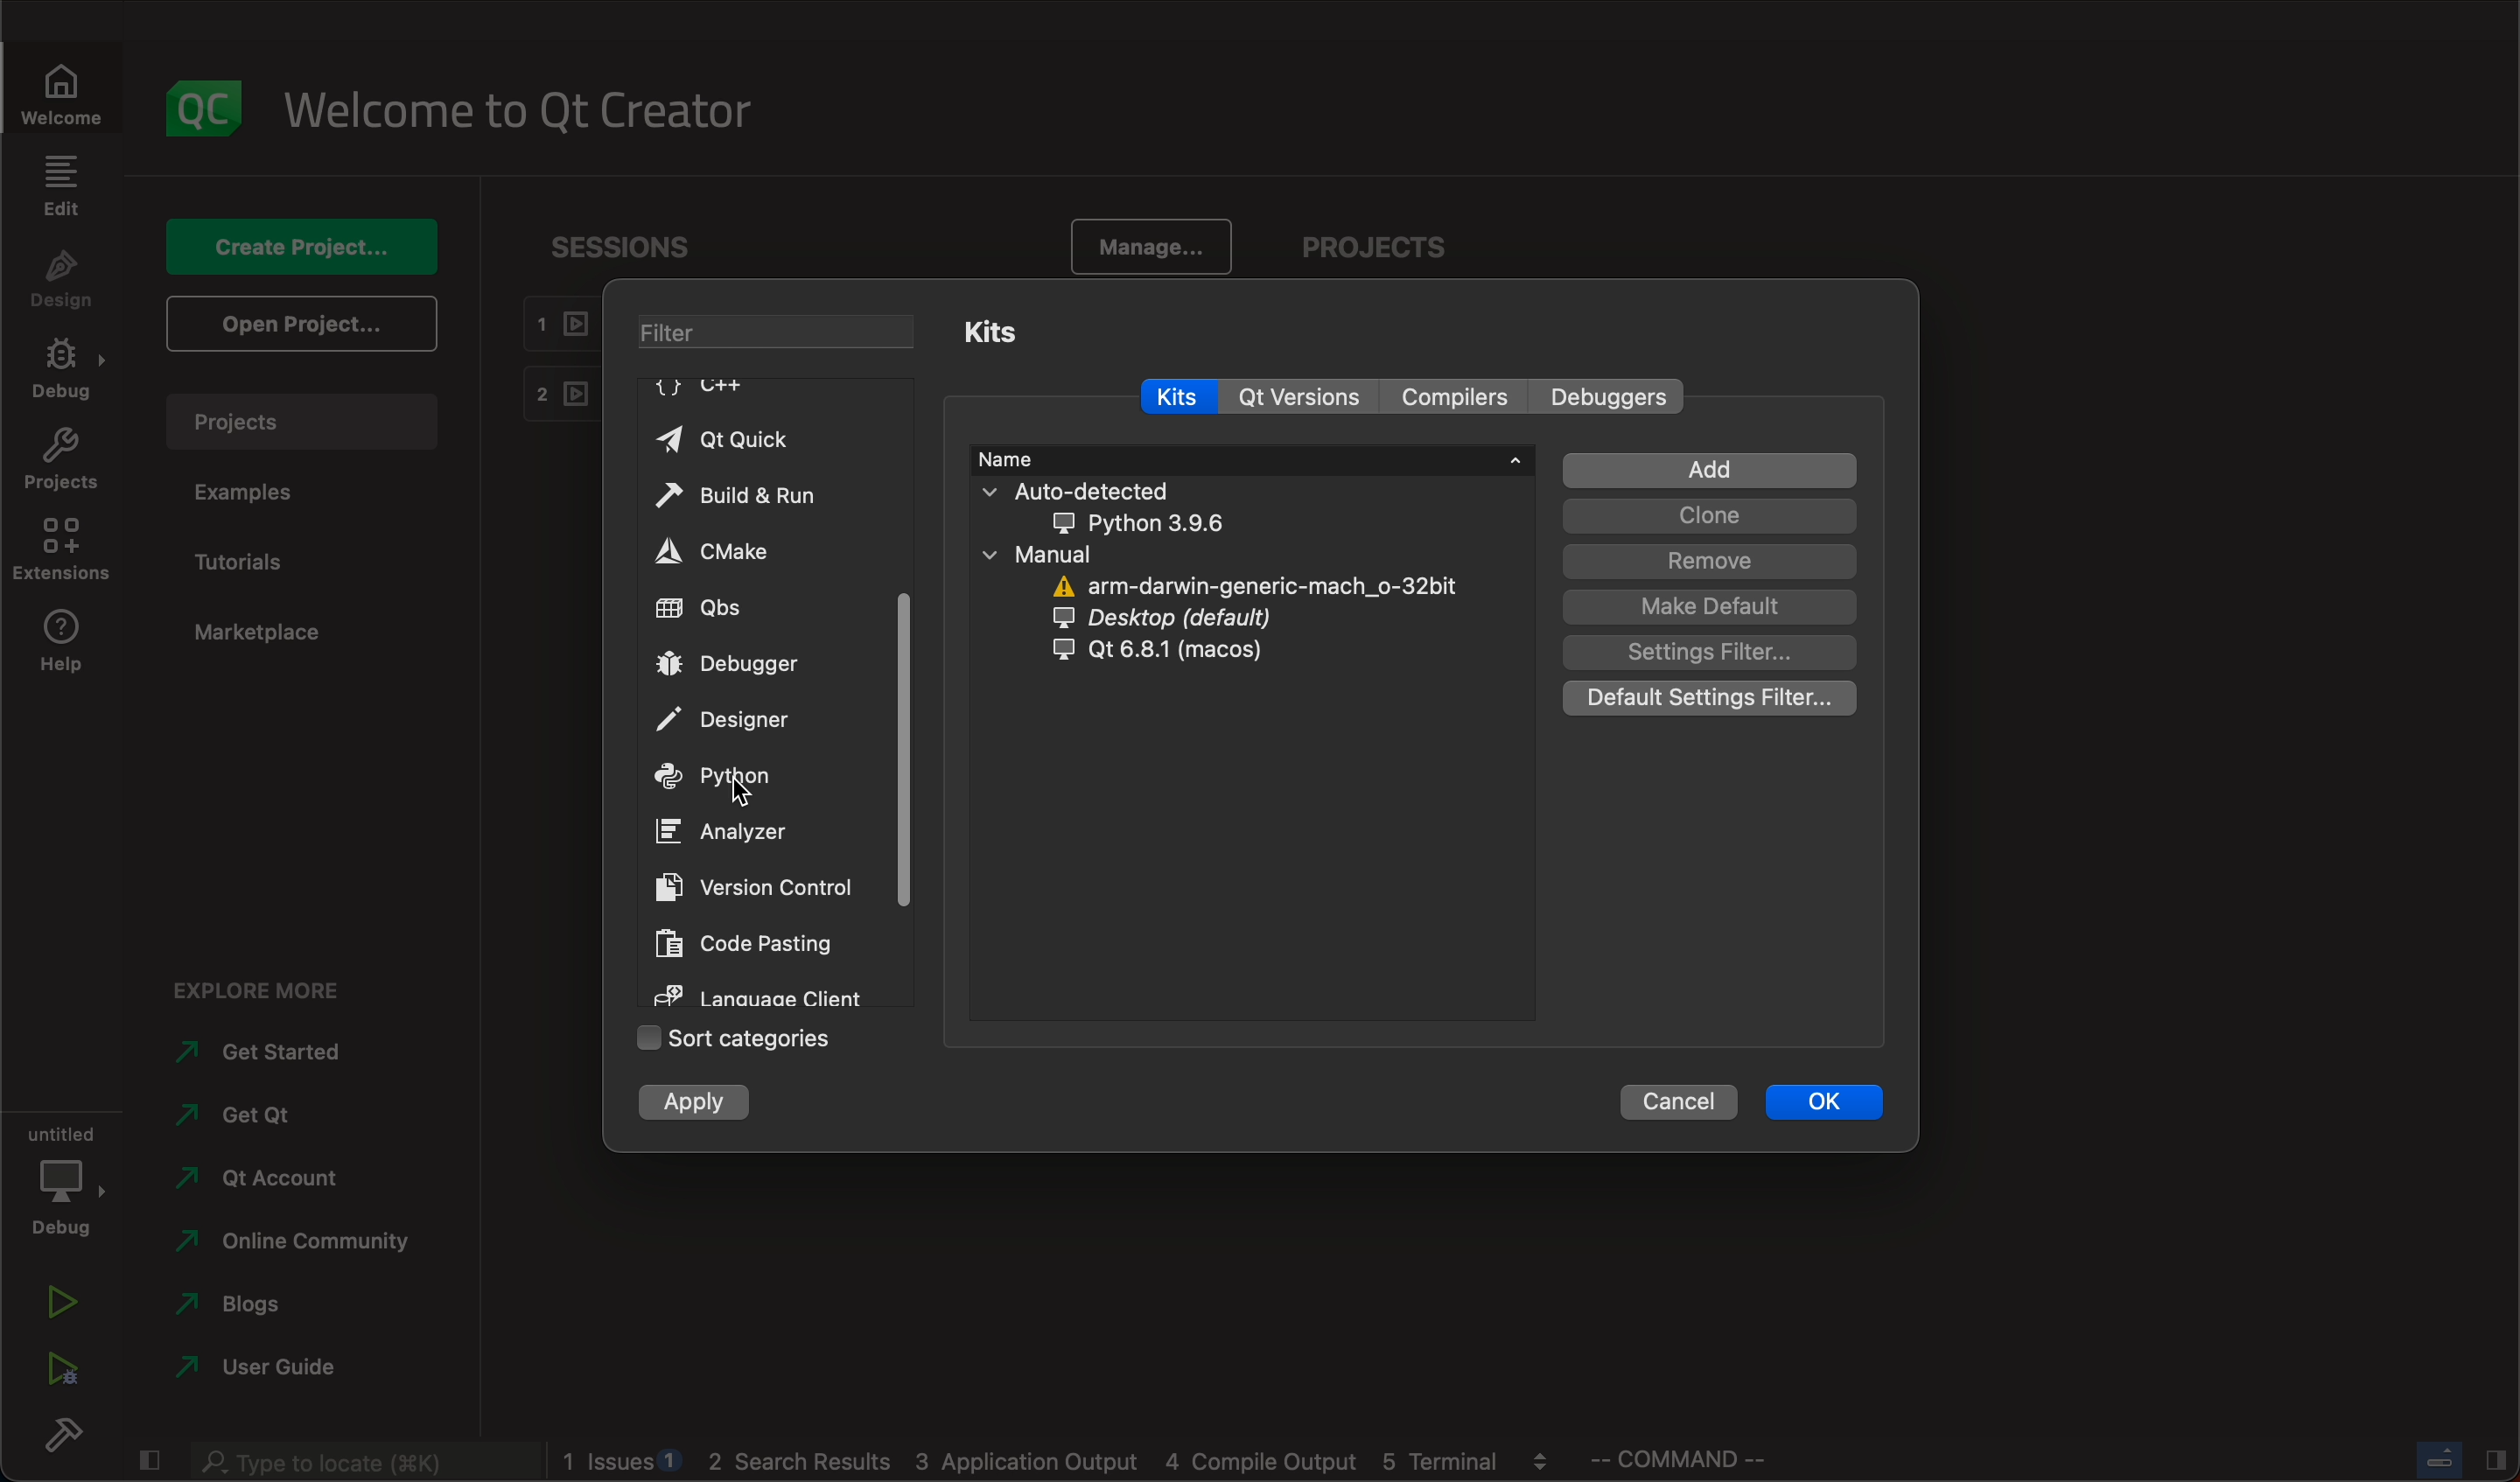 The image size is (2520, 1482). Describe the element at coordinates (1056, 1460) in the screenshot. I see `logs` at that location.